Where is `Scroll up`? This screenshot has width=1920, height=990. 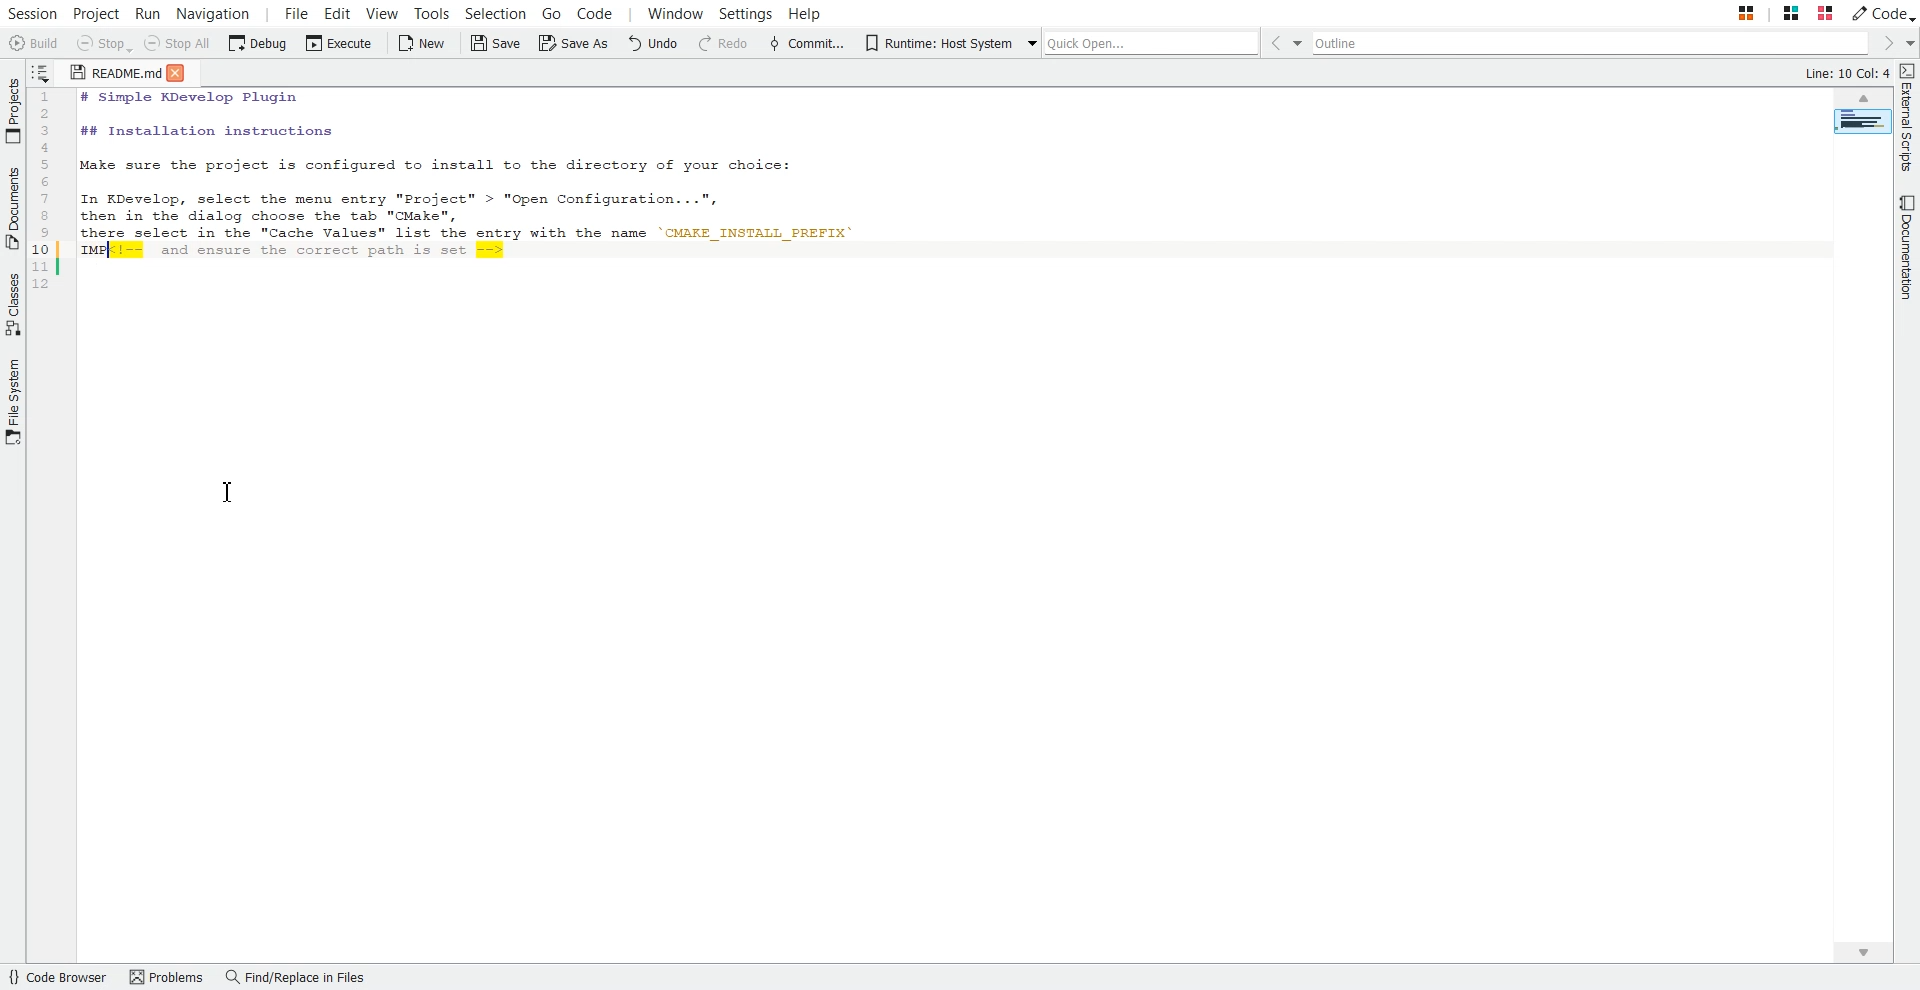
Scroll up is located at coordinates (1862, 97).